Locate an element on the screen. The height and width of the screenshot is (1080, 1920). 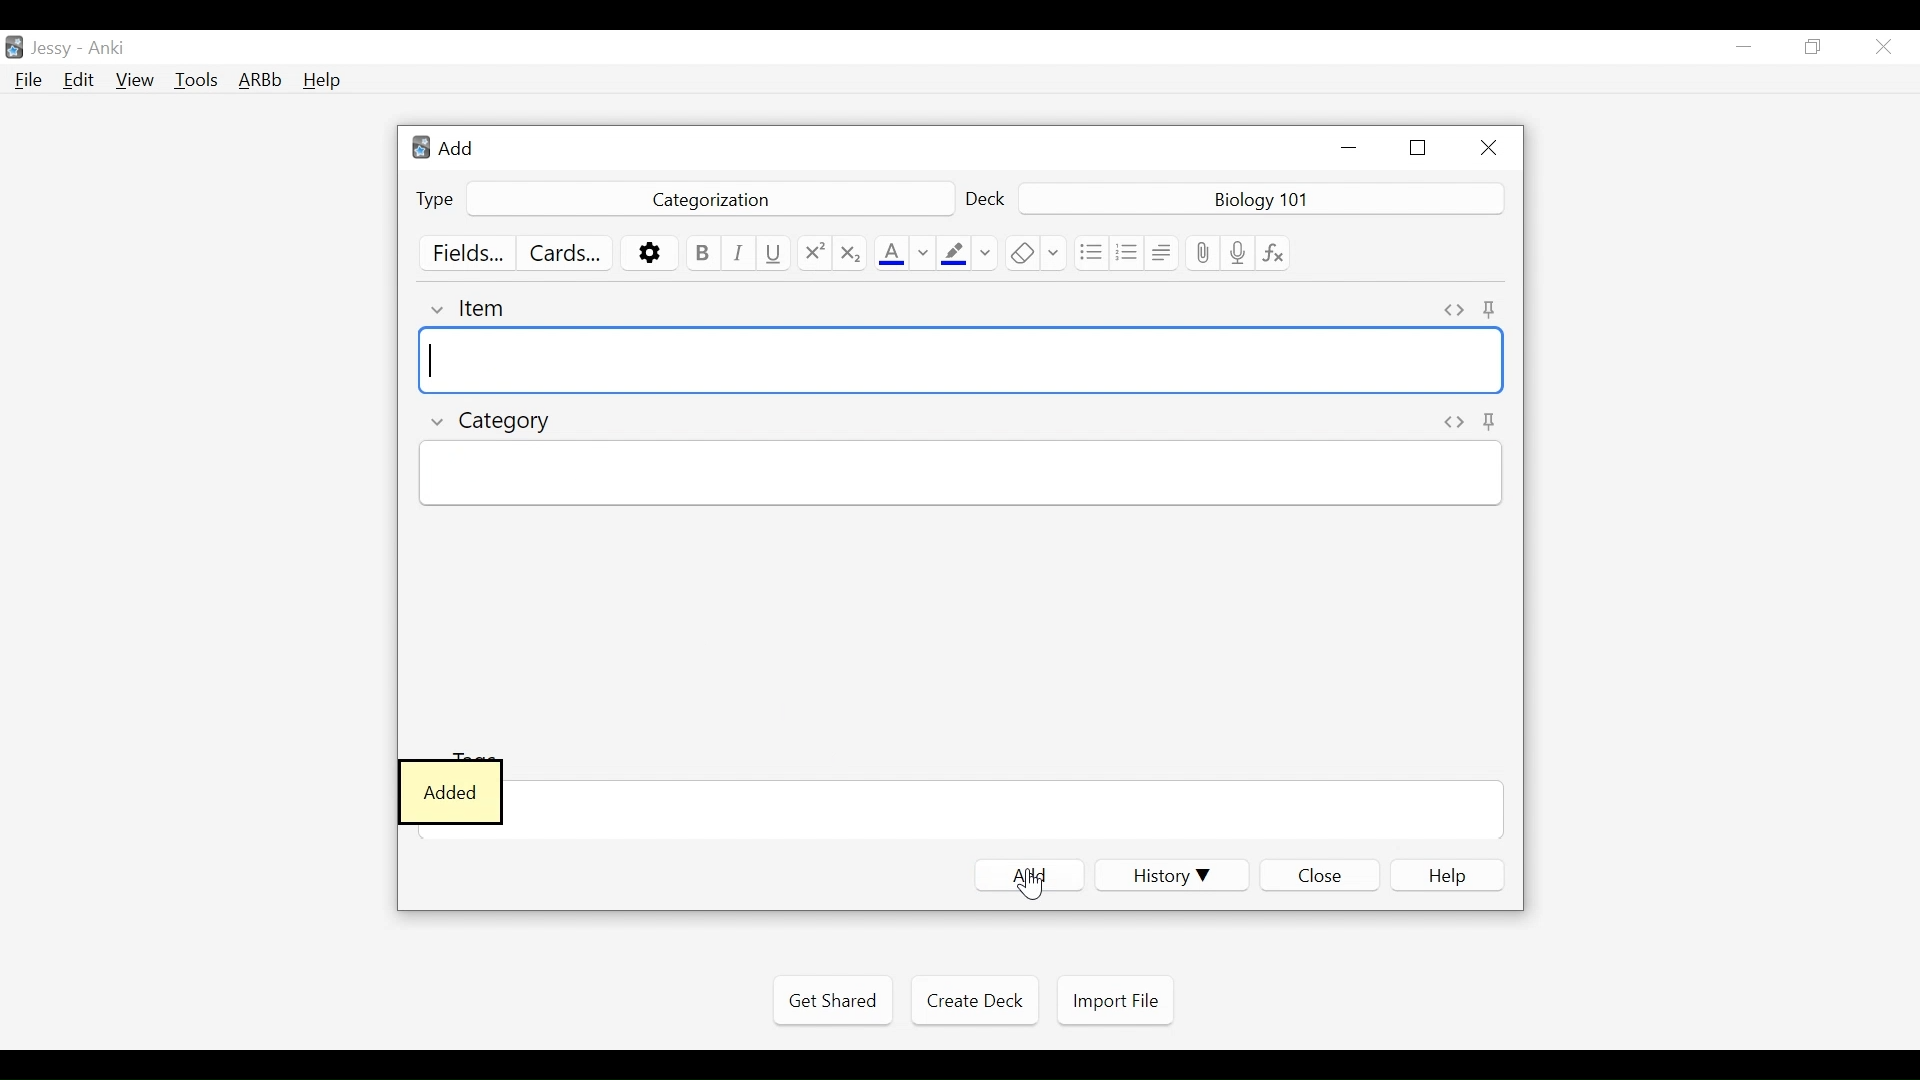
Item is located at coordinates (472, 308).